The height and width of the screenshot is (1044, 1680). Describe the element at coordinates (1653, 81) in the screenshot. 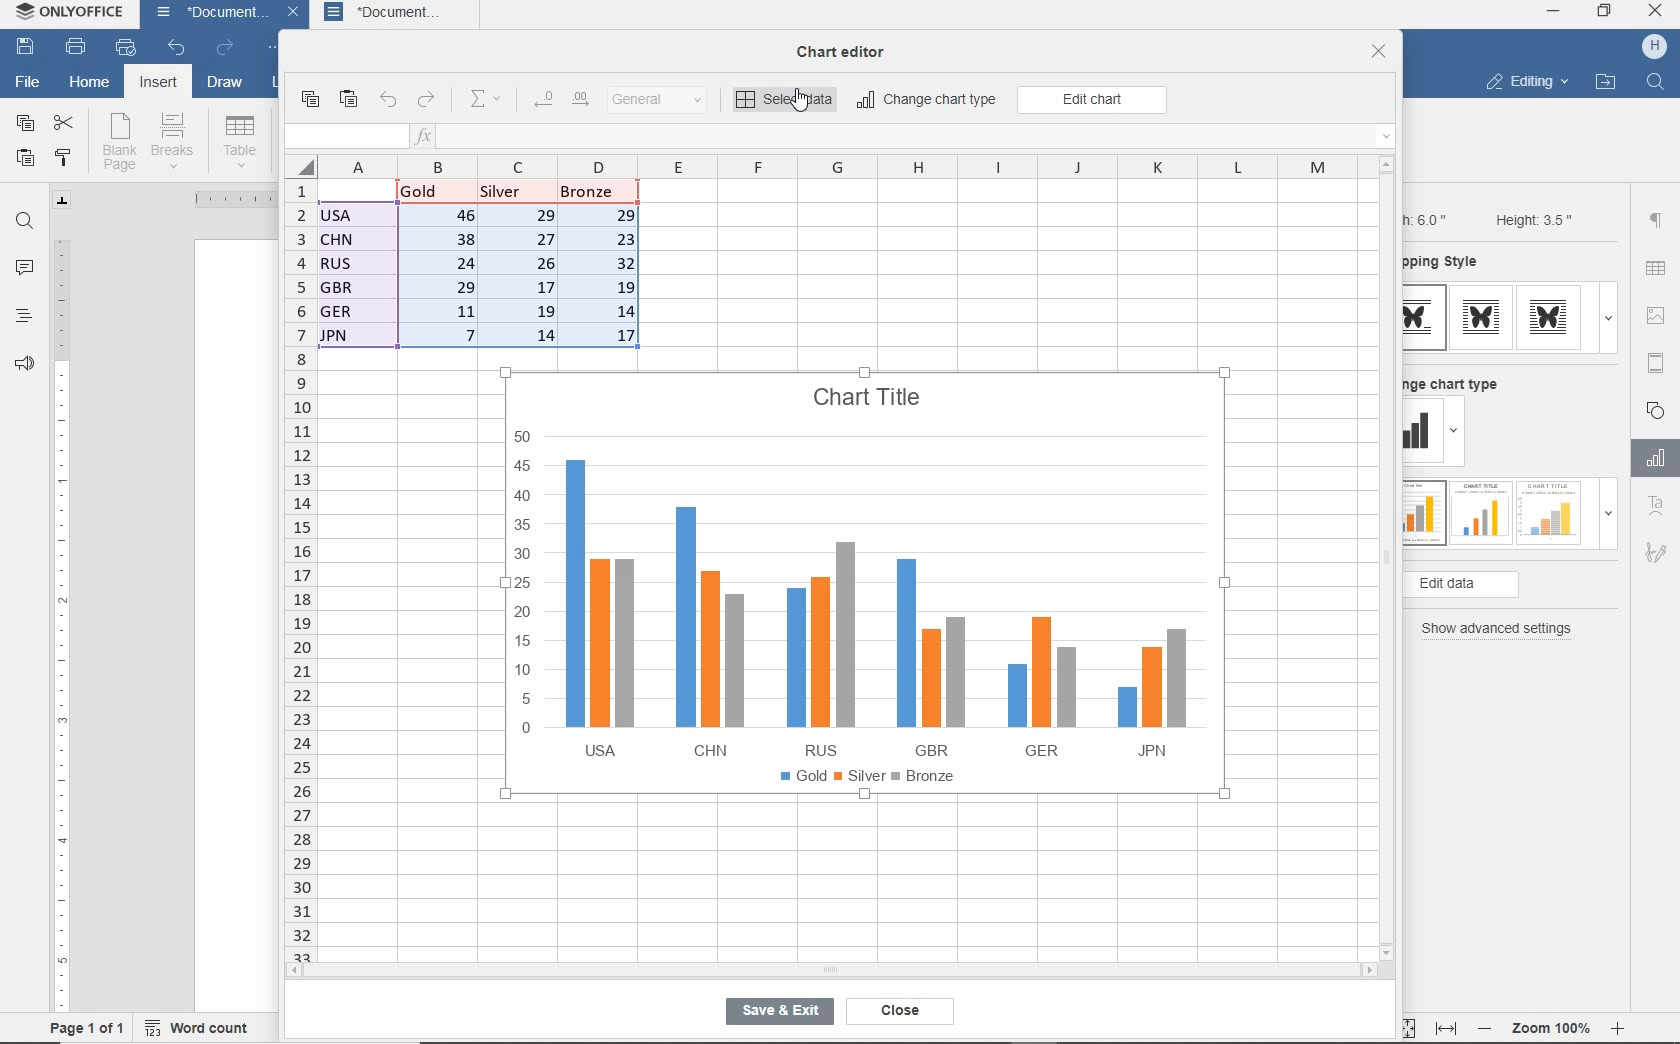

I see `find` at that location.